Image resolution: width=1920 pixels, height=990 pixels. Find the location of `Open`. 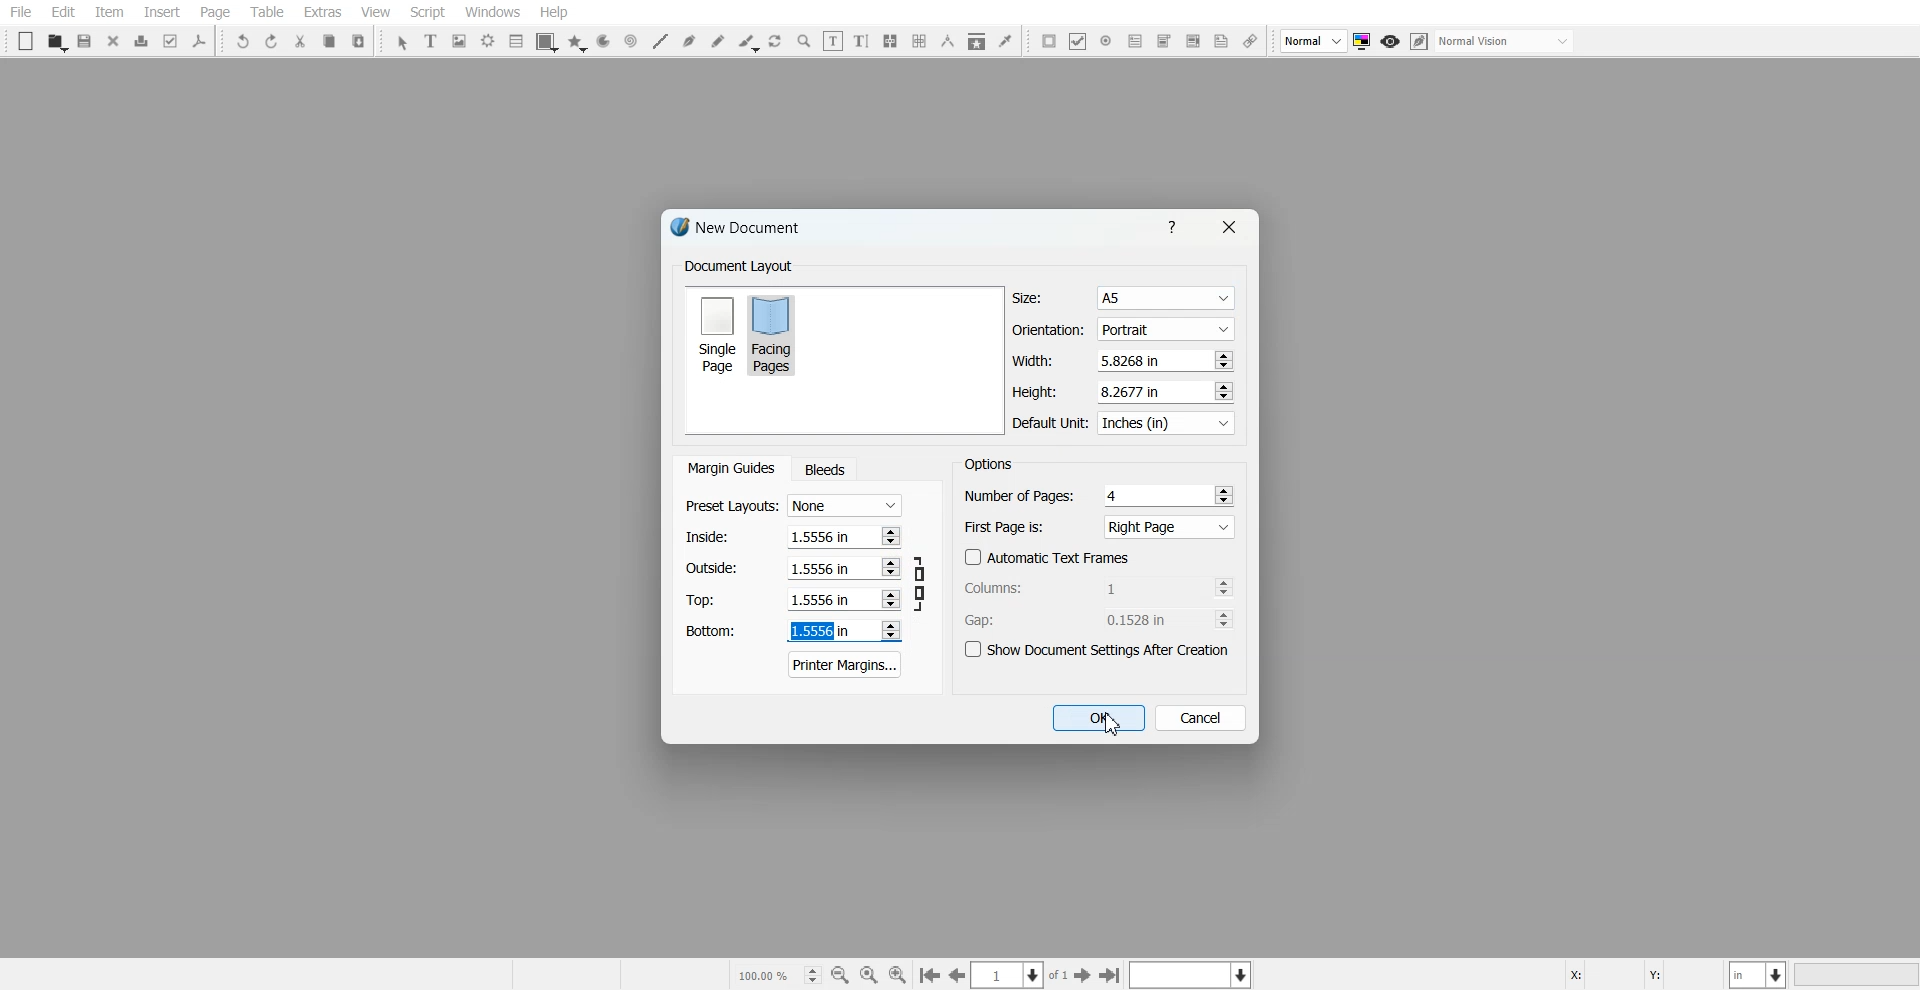

Open is located at coordinates (56, 42).